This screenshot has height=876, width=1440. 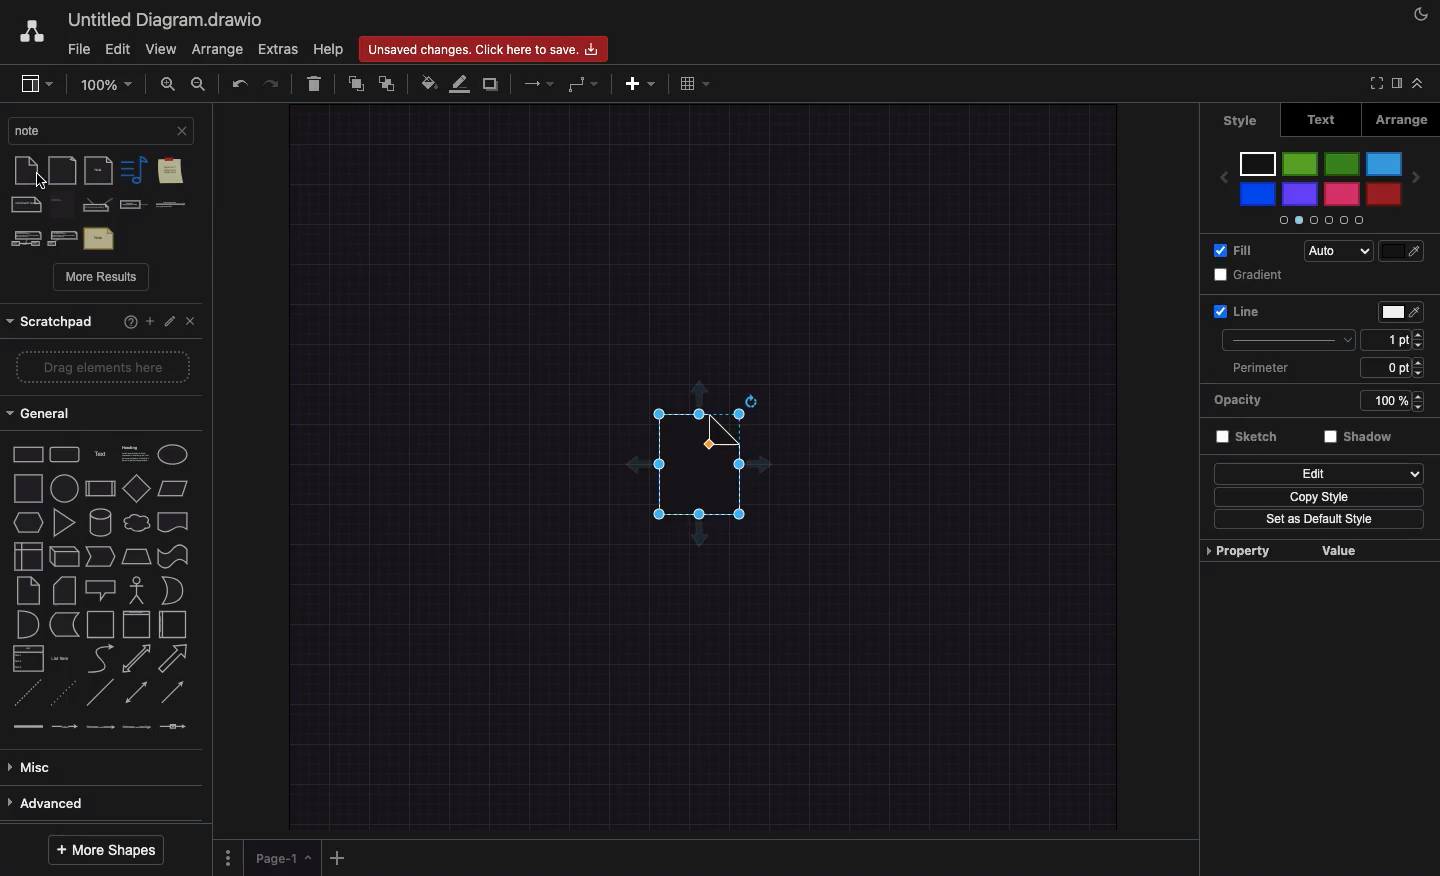 I want to click on connector with symbol, so click(x=174, y=733).